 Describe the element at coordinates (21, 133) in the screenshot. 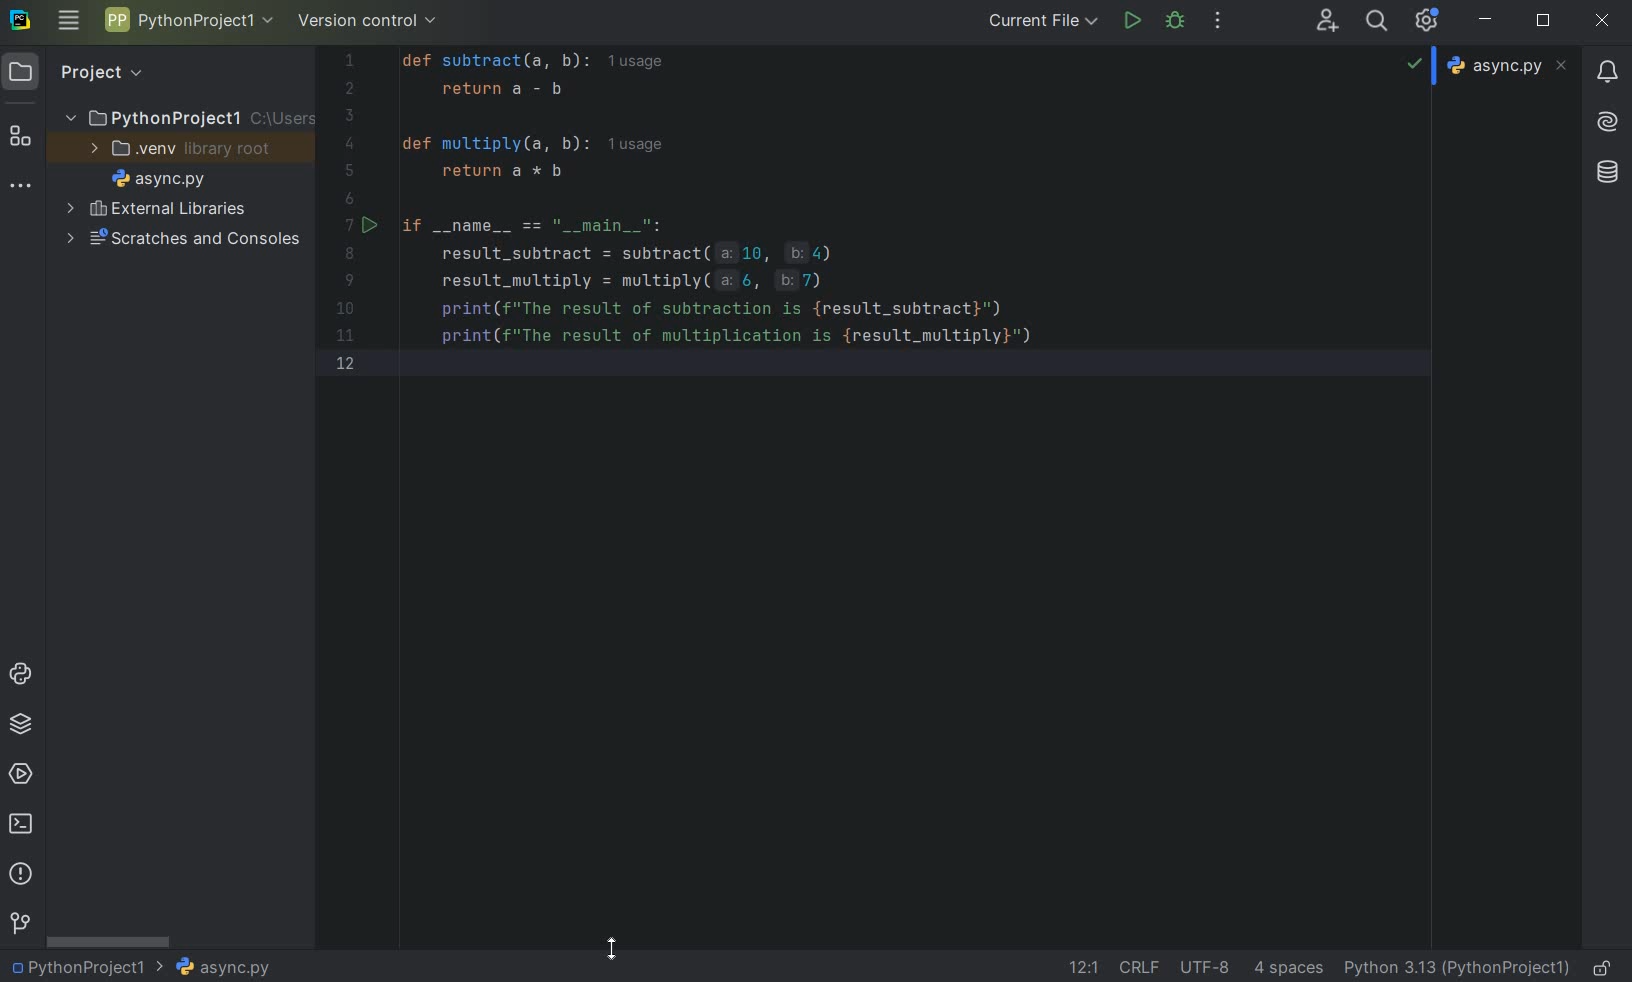

I see `structure` at that location.